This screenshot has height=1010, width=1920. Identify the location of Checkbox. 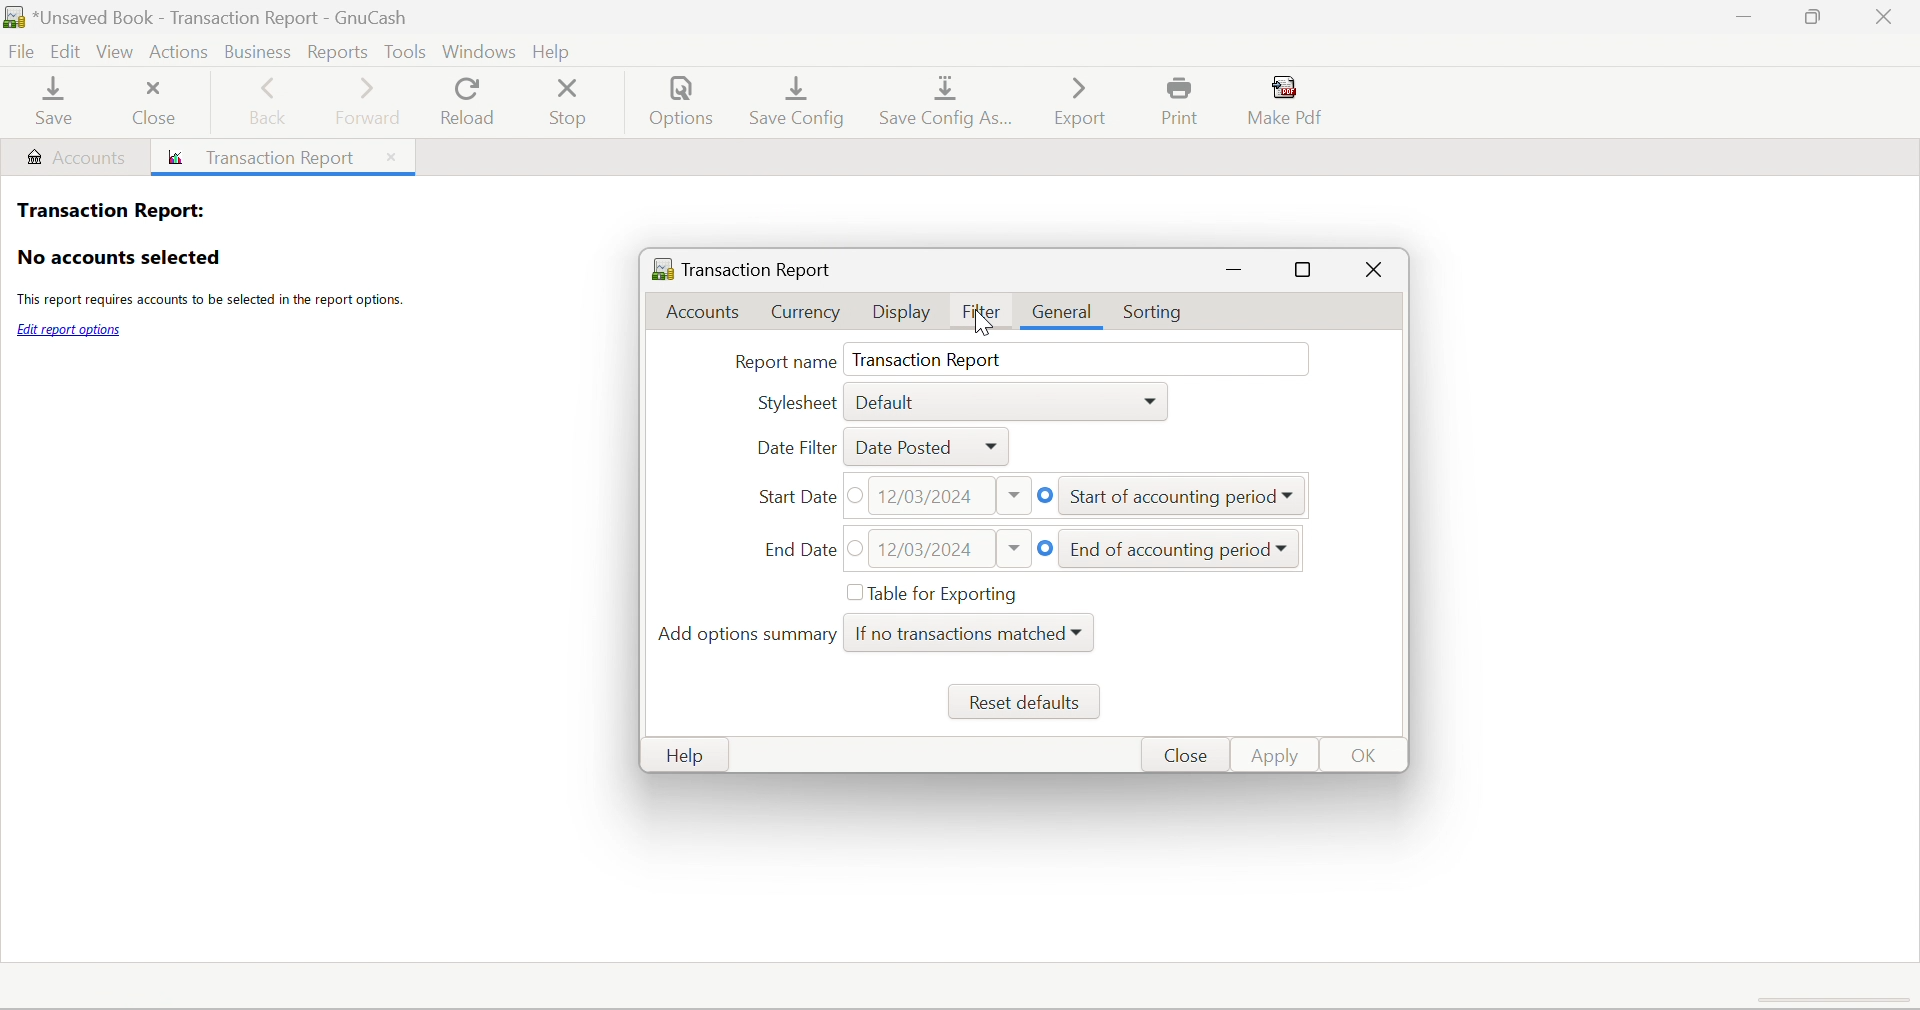
(1049, 548).